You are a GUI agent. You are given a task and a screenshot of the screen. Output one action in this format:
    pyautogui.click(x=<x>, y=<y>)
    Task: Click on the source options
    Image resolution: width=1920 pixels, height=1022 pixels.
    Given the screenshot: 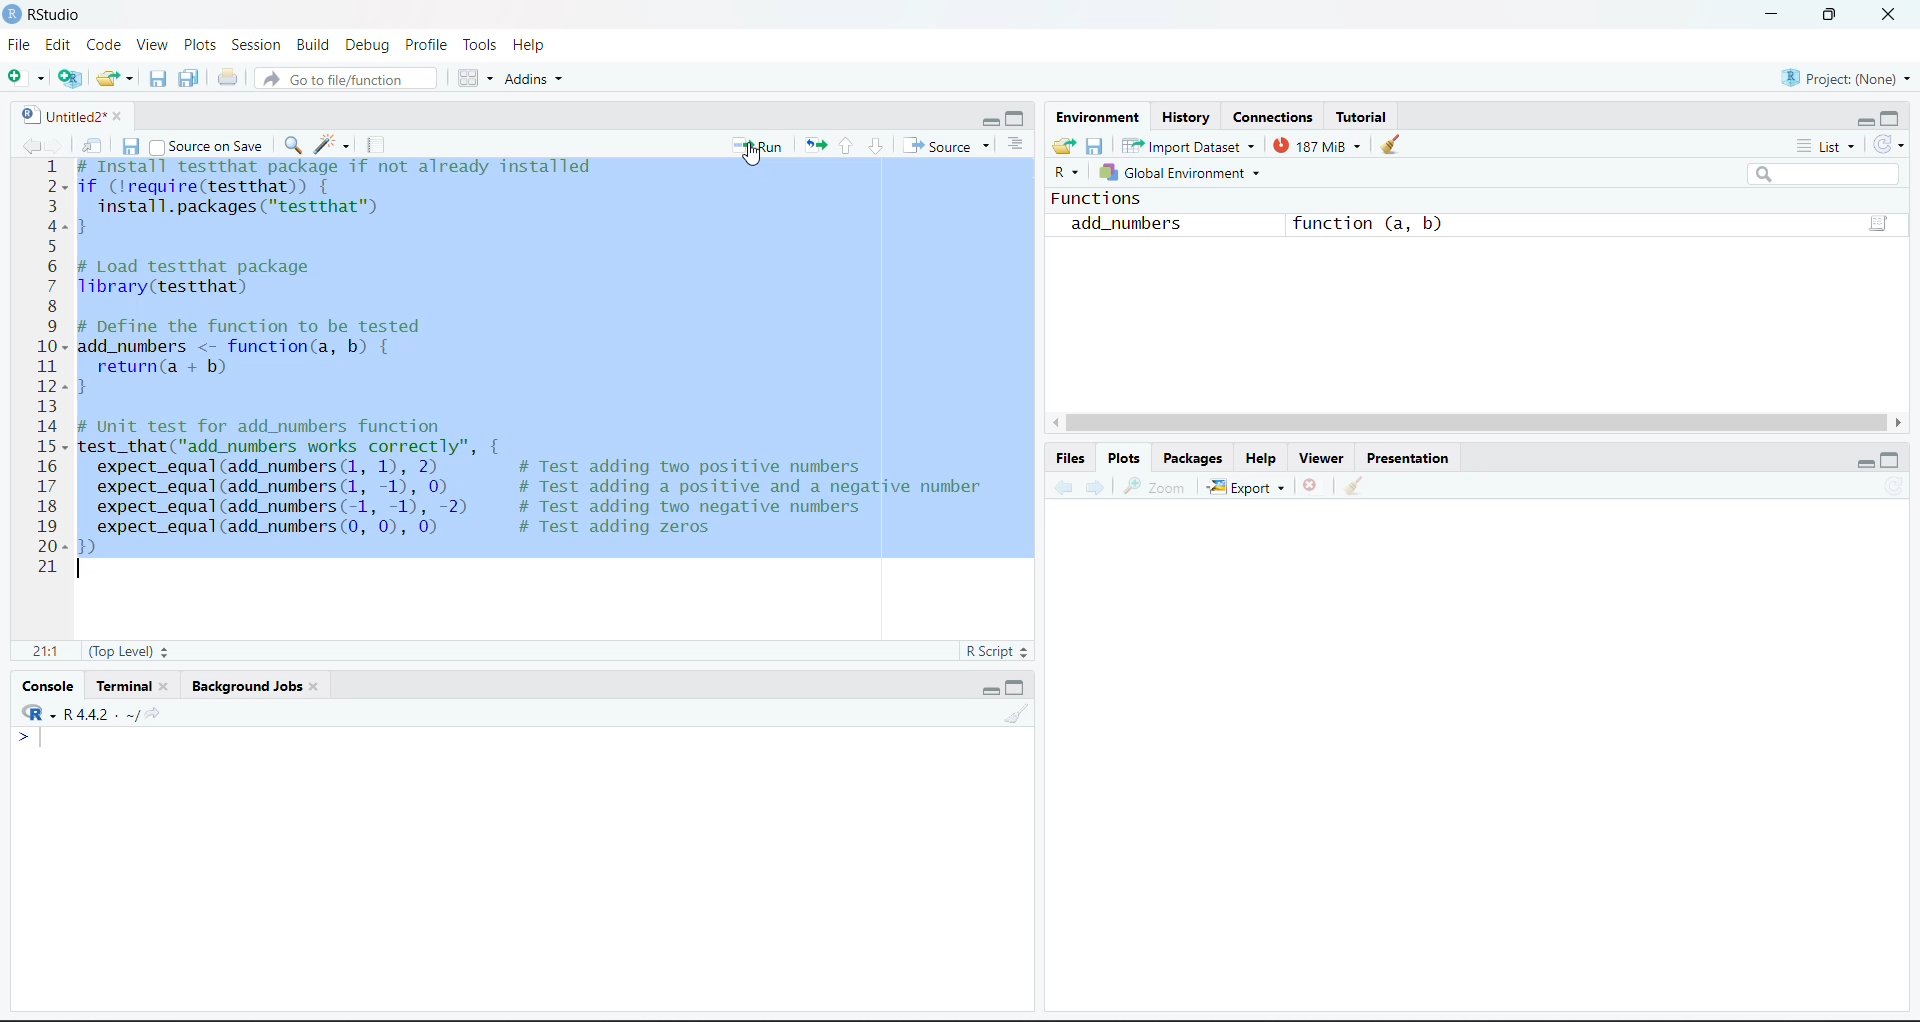 What is the action you would take?
    pyautogui.click(x=990, y=146)
    